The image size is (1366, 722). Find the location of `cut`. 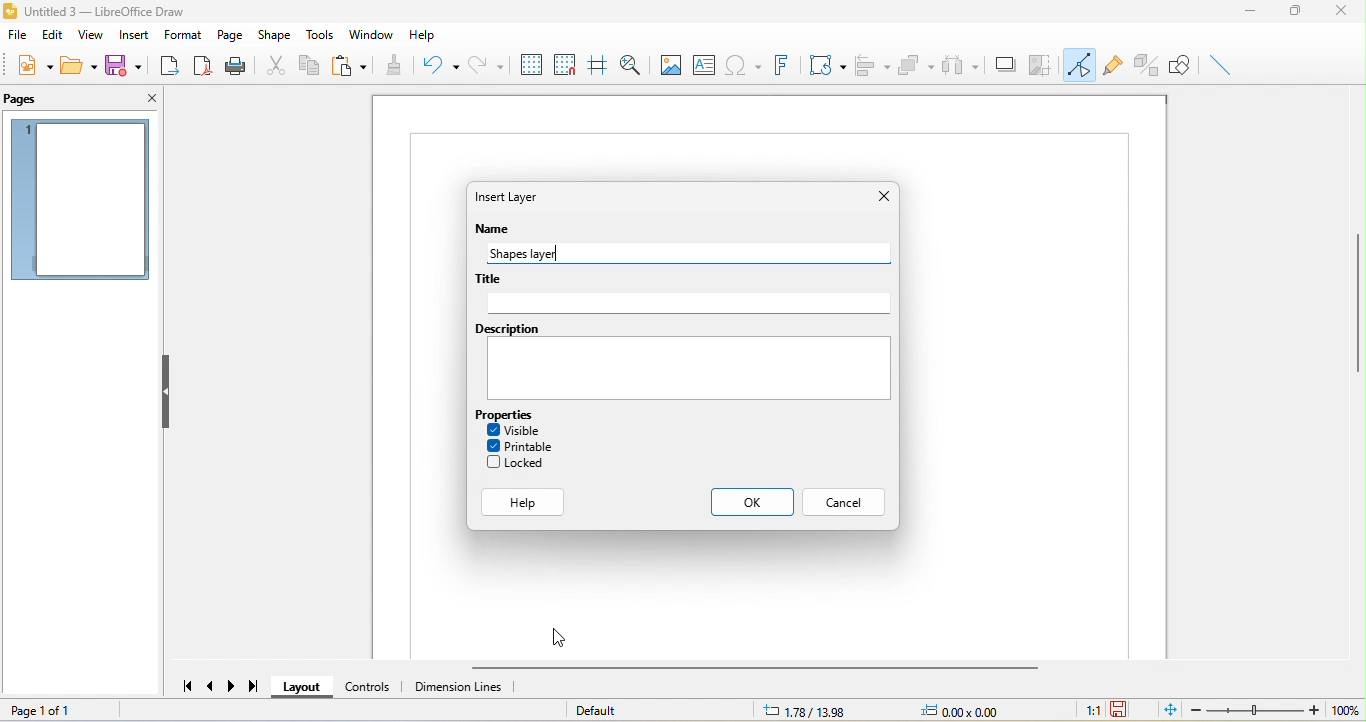

cut is located at coordinates (276, 65).